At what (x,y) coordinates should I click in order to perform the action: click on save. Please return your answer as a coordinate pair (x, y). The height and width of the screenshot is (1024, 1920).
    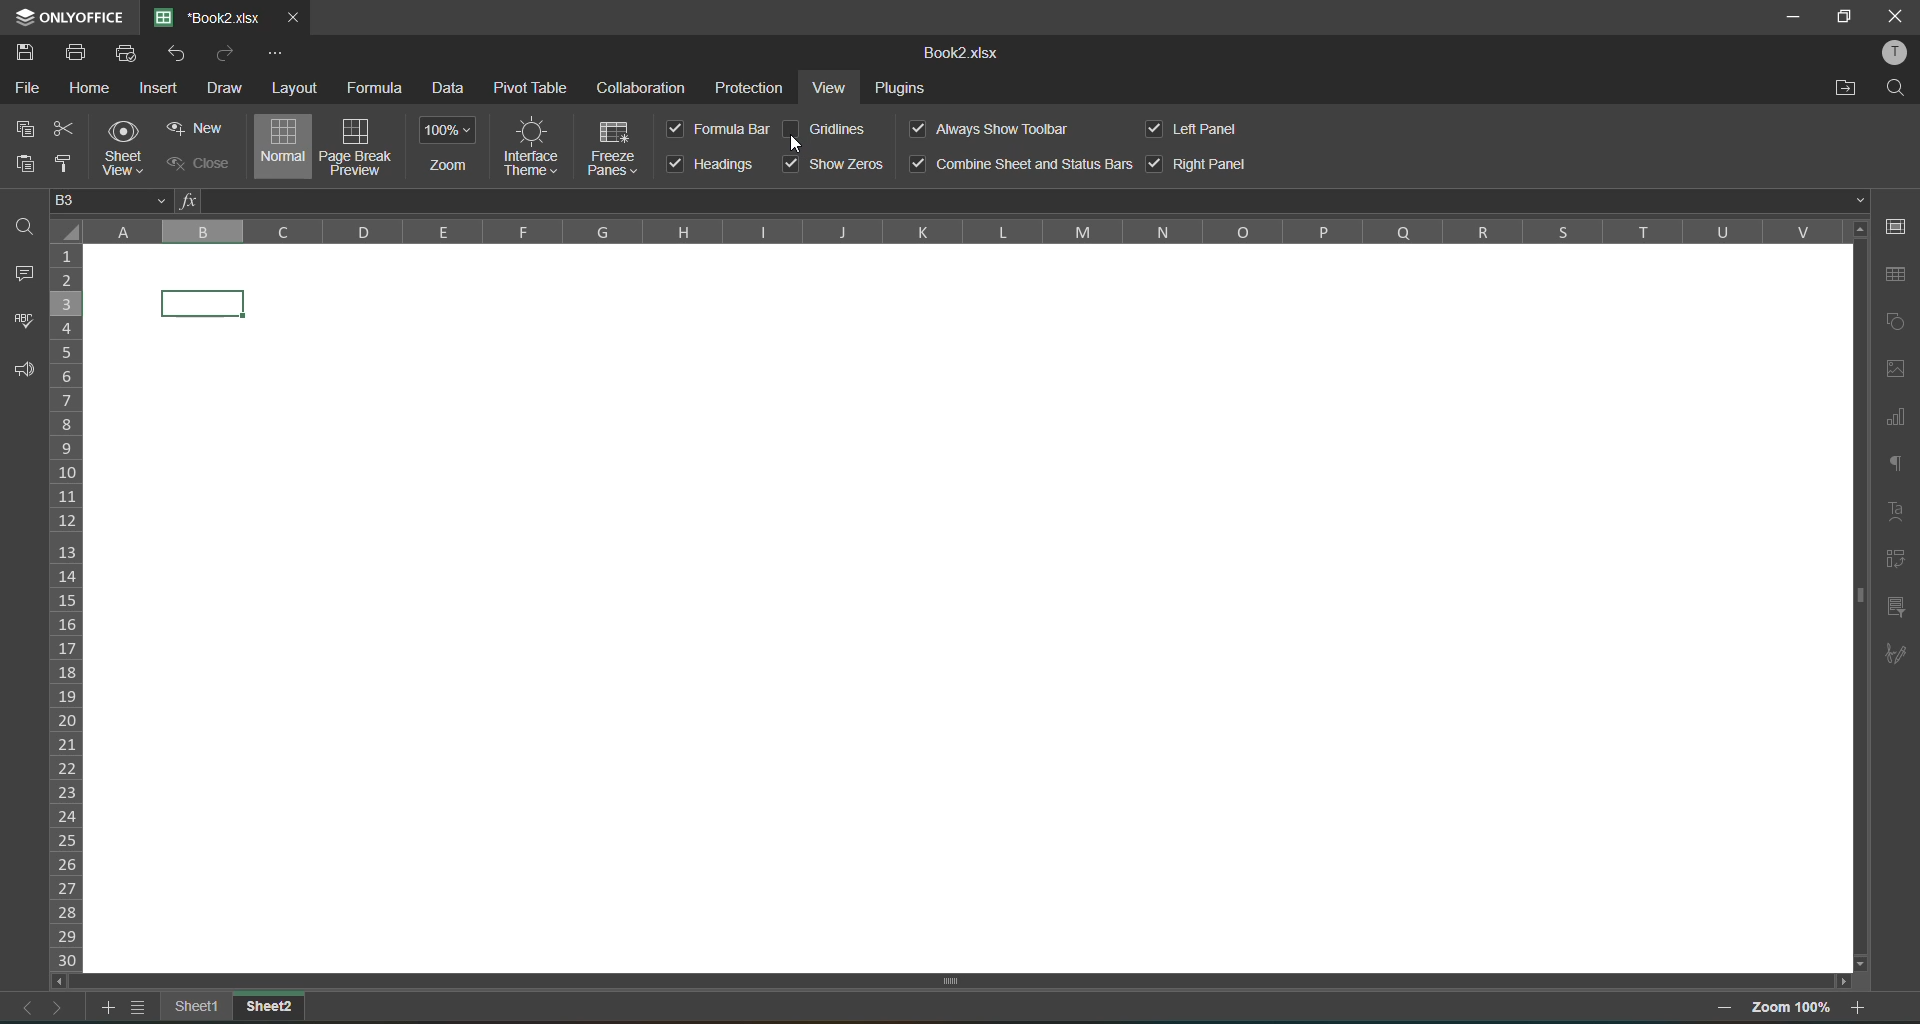
    Looking at the image, I should click on (24, 50).